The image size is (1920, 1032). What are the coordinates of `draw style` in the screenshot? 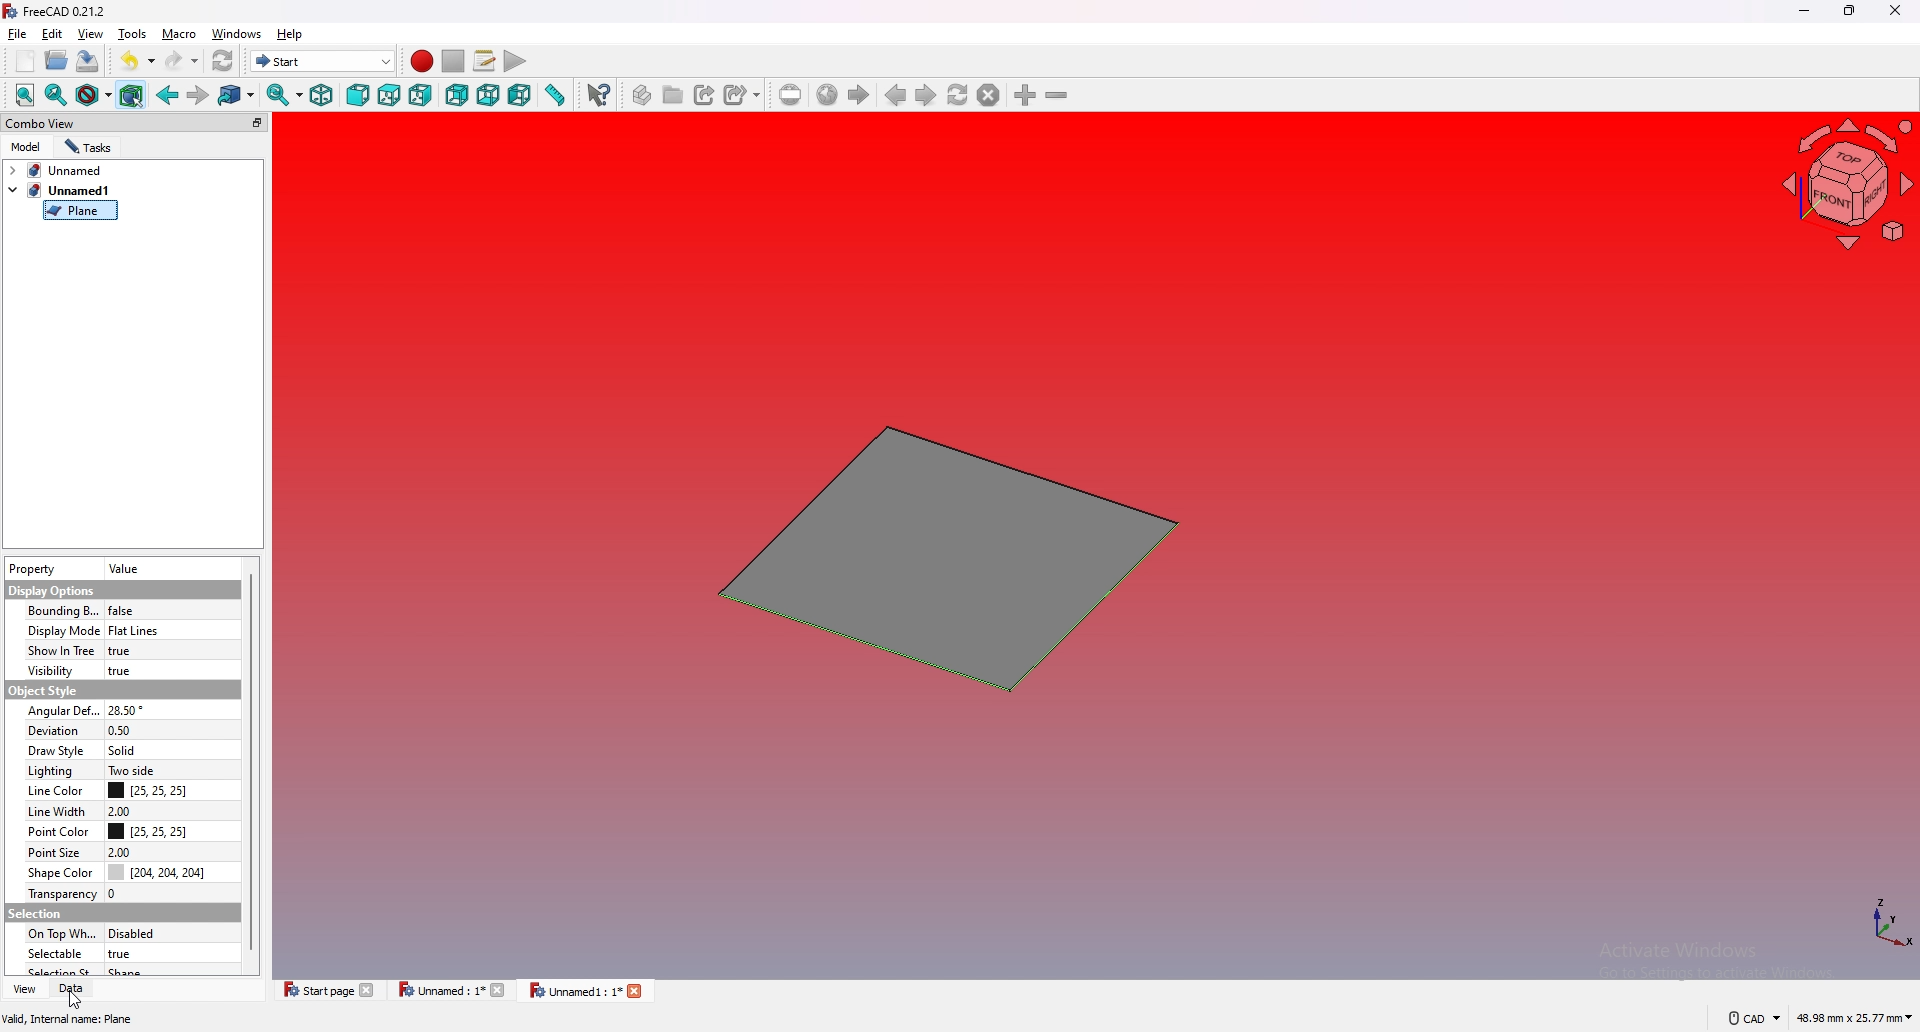 It's located at (53, 750).